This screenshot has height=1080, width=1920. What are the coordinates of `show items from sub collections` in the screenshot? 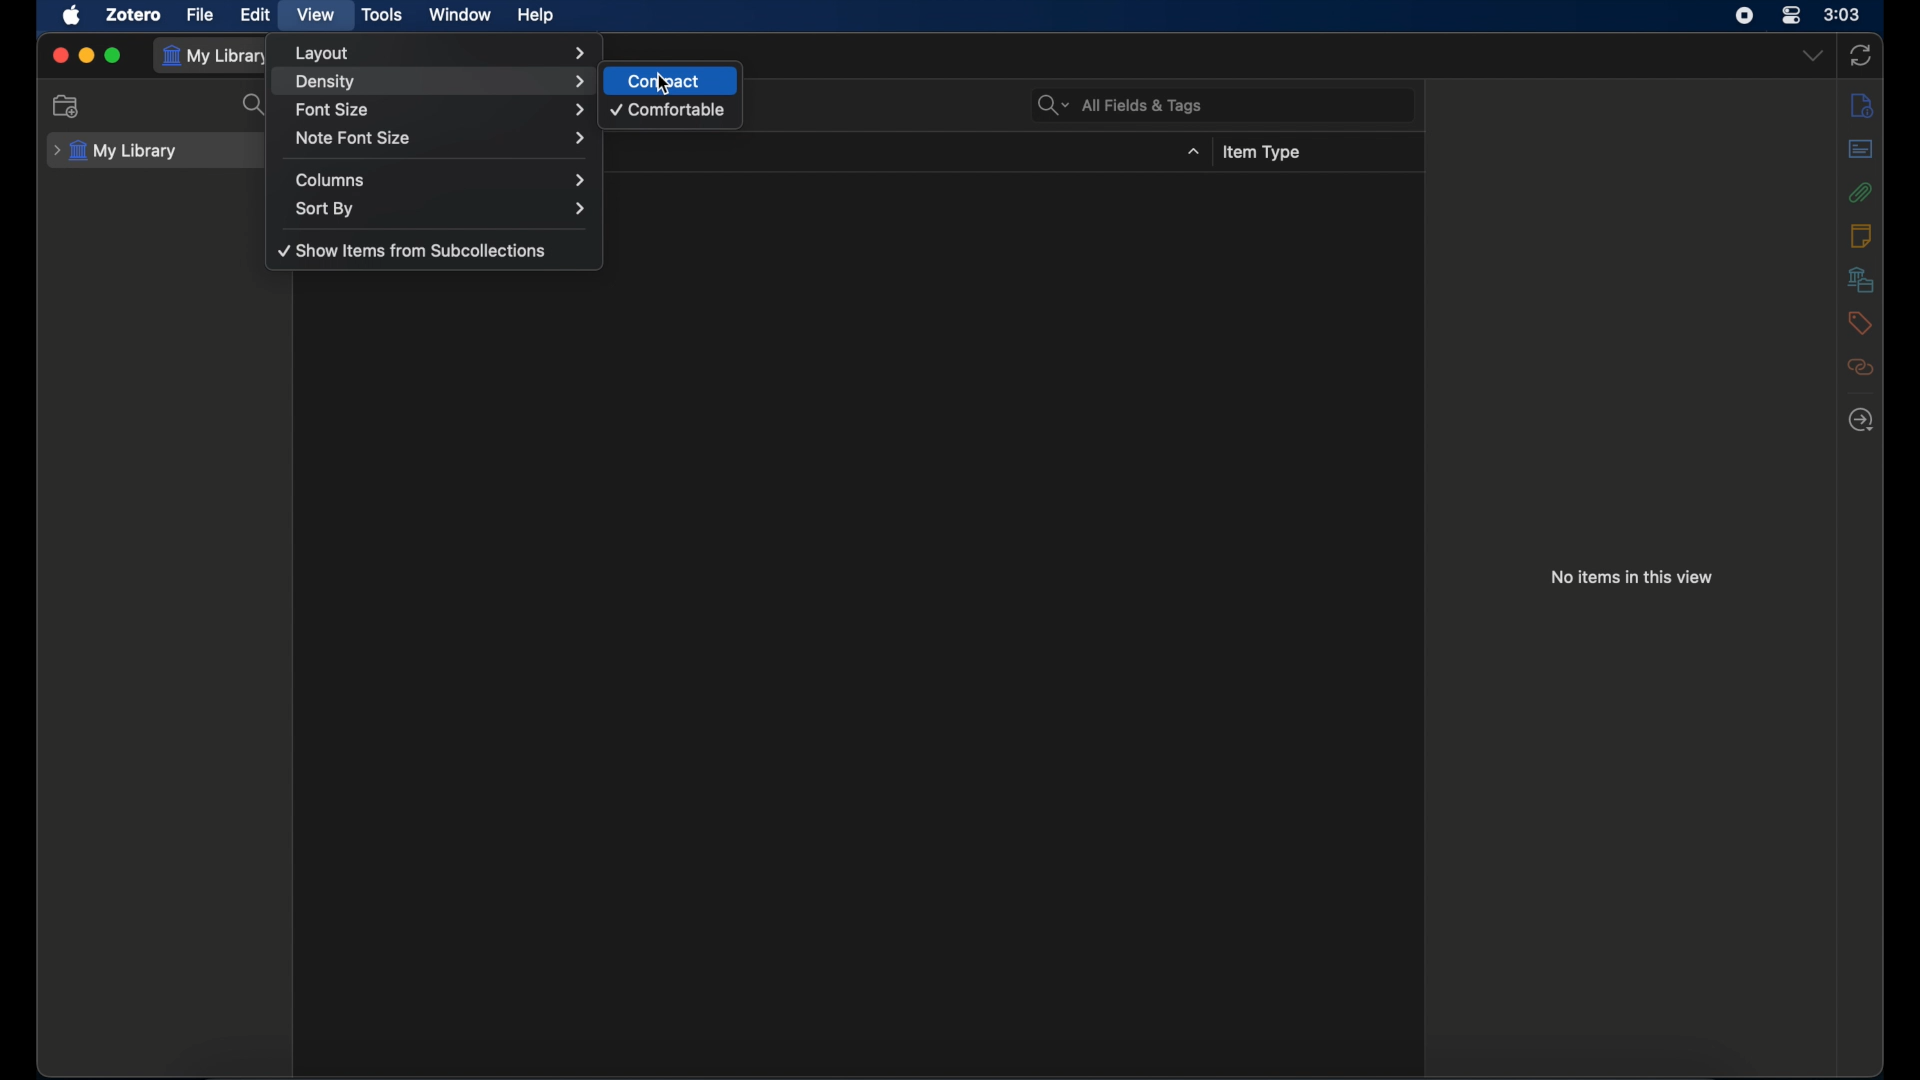 It's located at (413, 250).